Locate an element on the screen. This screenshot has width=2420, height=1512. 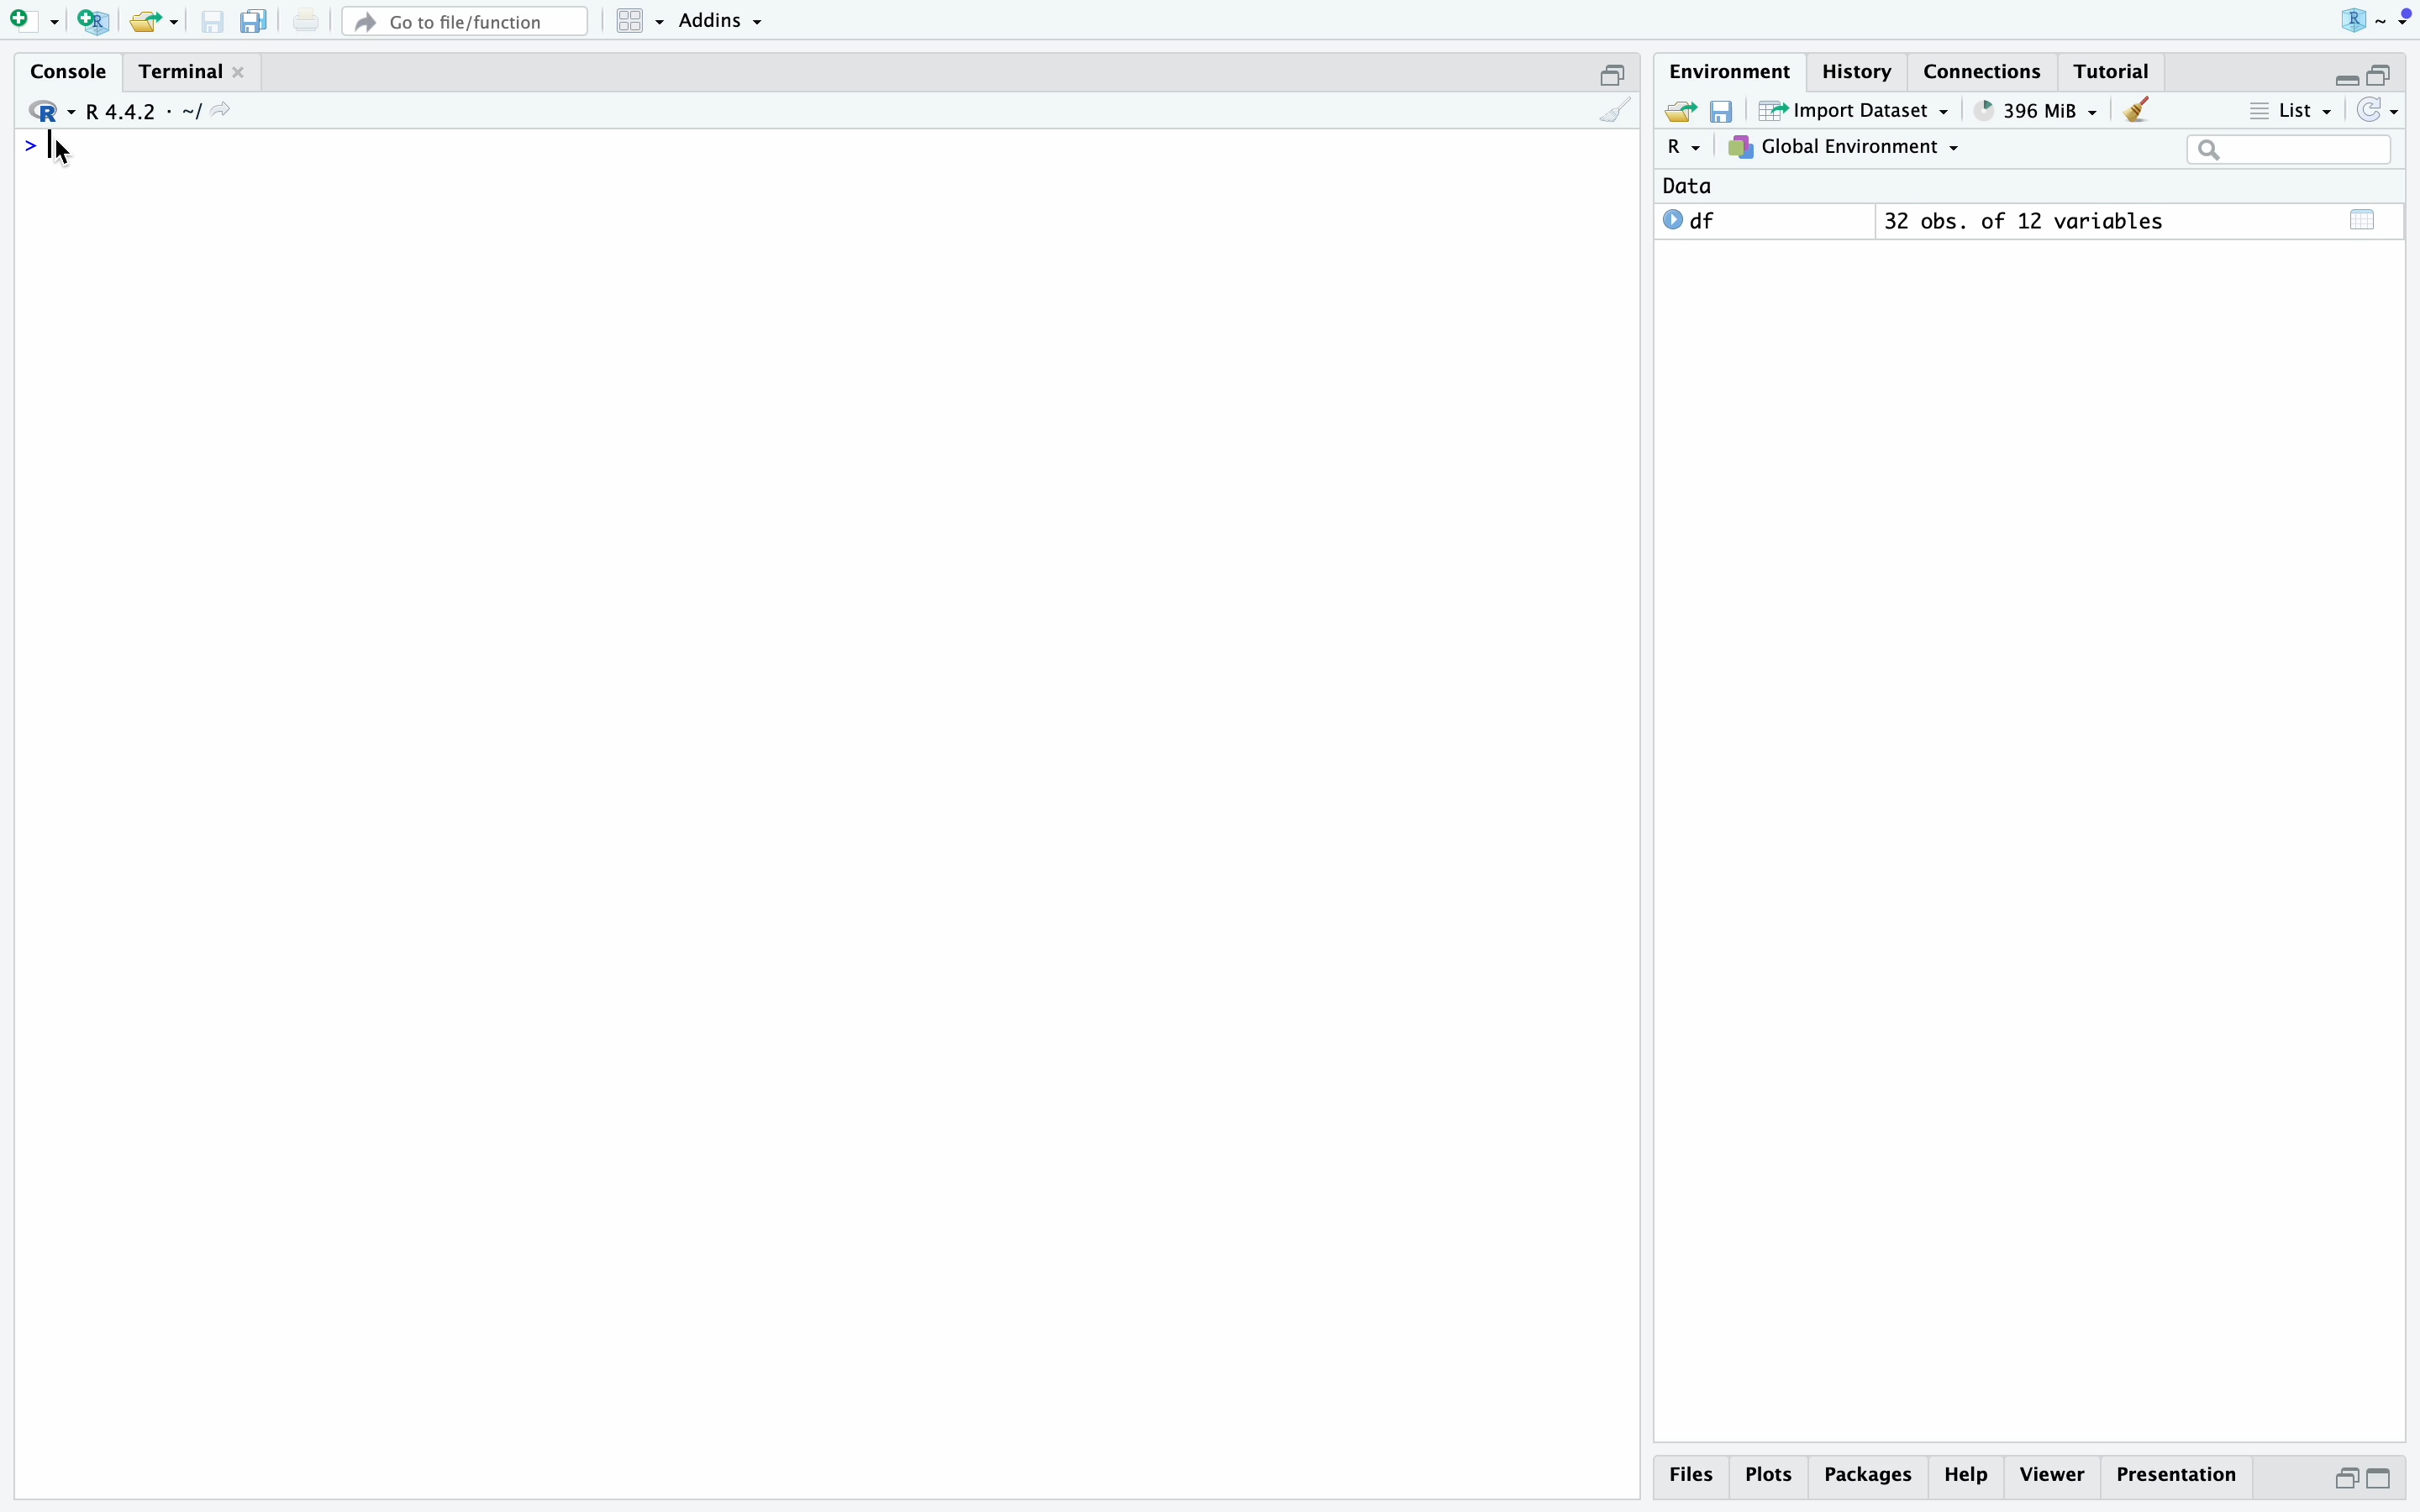
Addins is located at coordinates (722, 21).